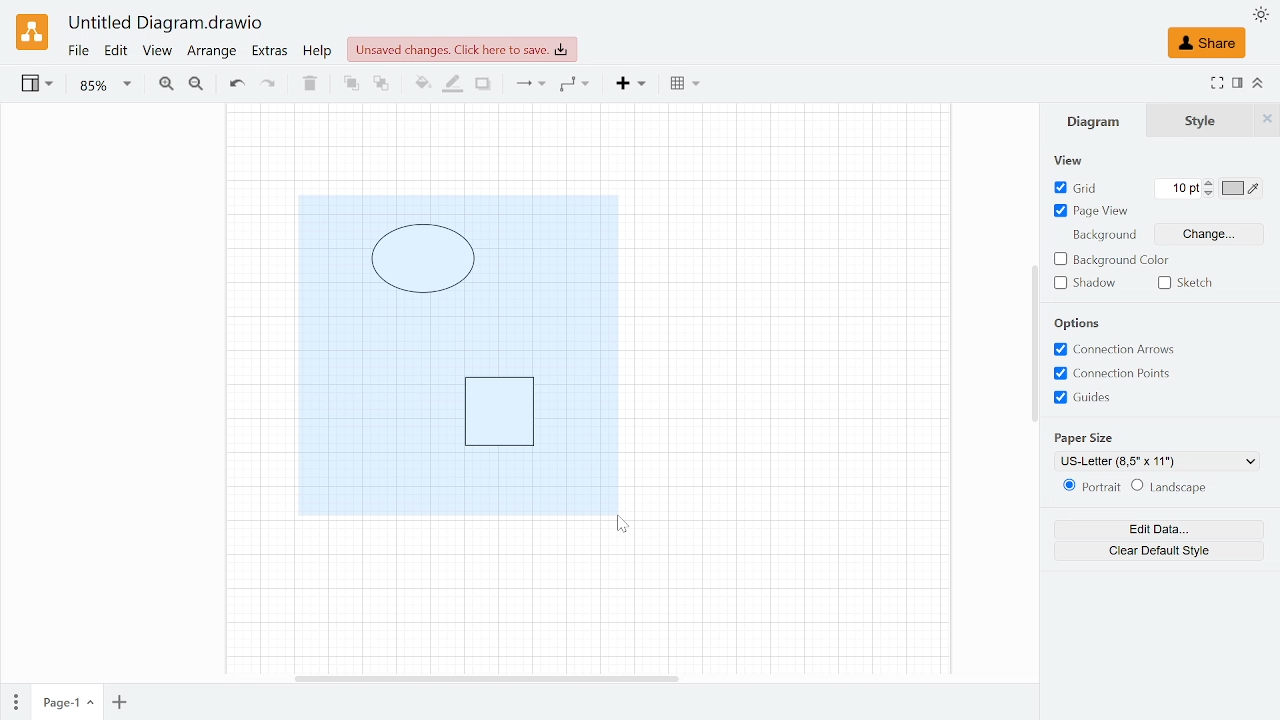 The image size is (1280, 720). I want to click on Delete, so click(307, 84).